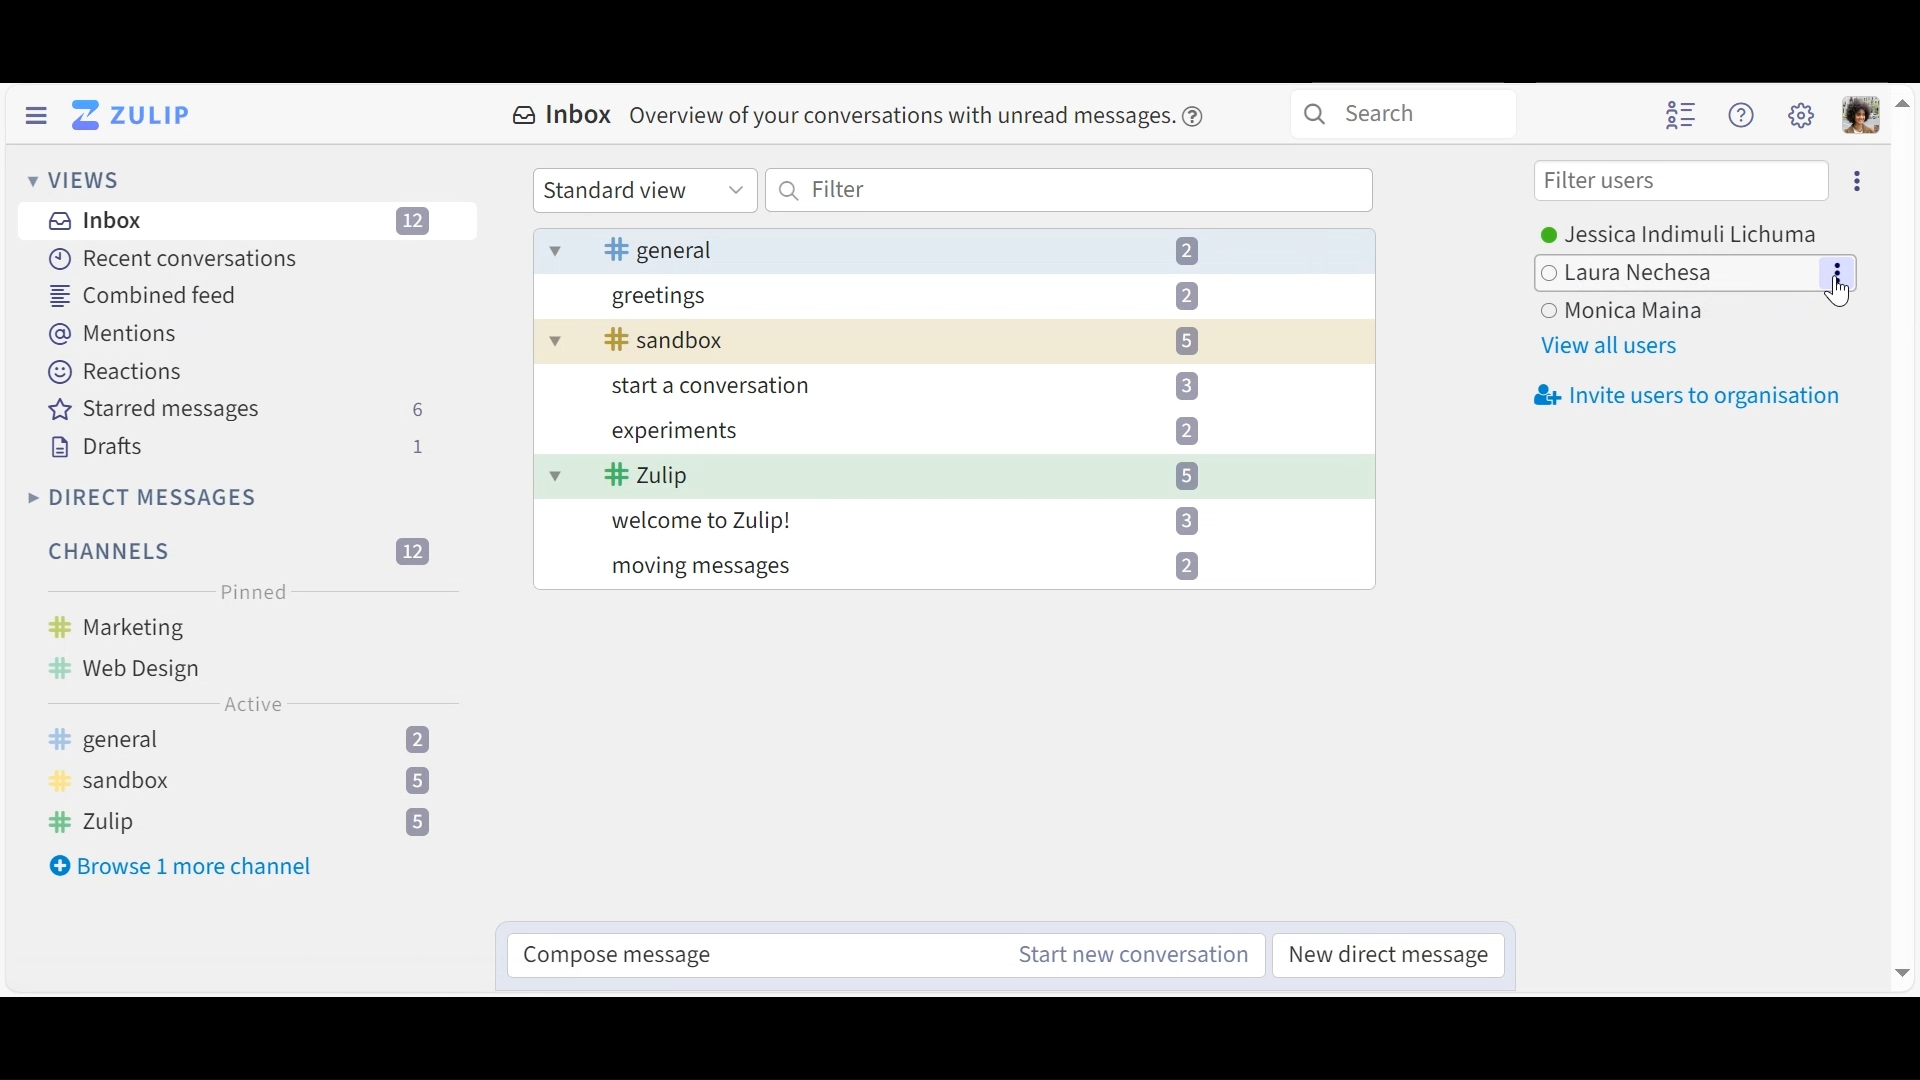 This screenshot has height=1080, width=1920. Describe the element at coordinates (1803, 116) in the screenshot. I see `Main menu` at that location.